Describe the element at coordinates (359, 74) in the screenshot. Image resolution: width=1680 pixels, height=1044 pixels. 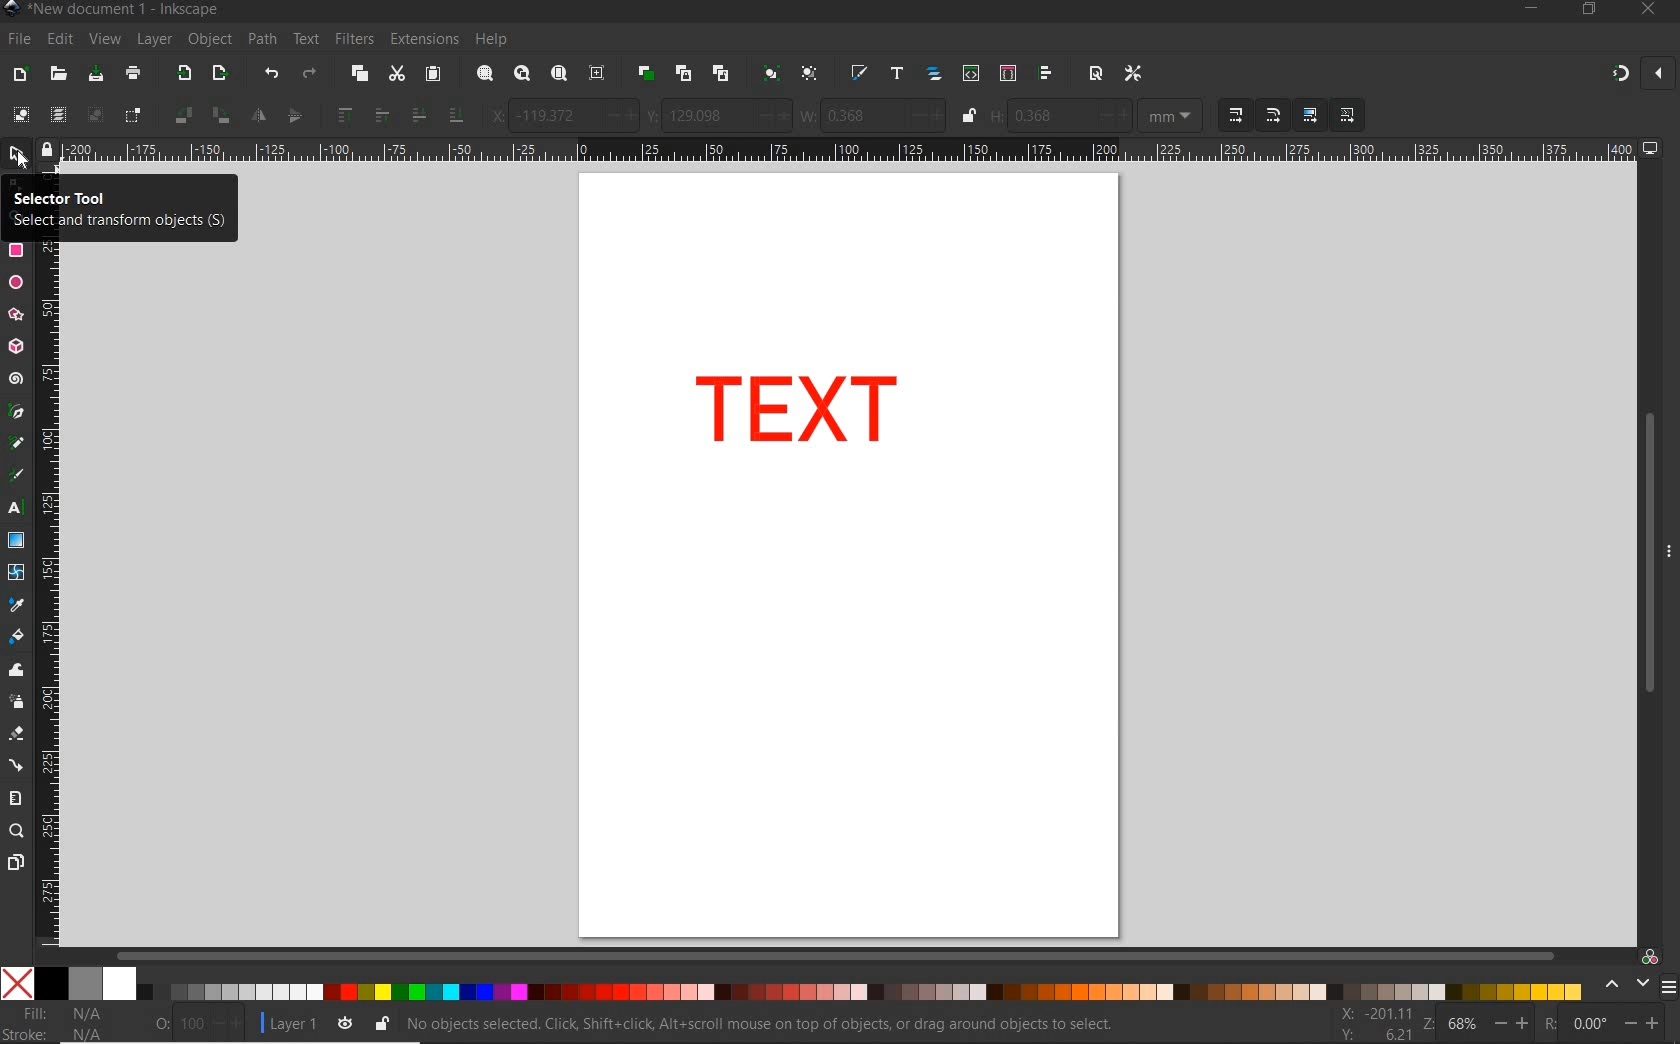
I see `COPY` at that location.